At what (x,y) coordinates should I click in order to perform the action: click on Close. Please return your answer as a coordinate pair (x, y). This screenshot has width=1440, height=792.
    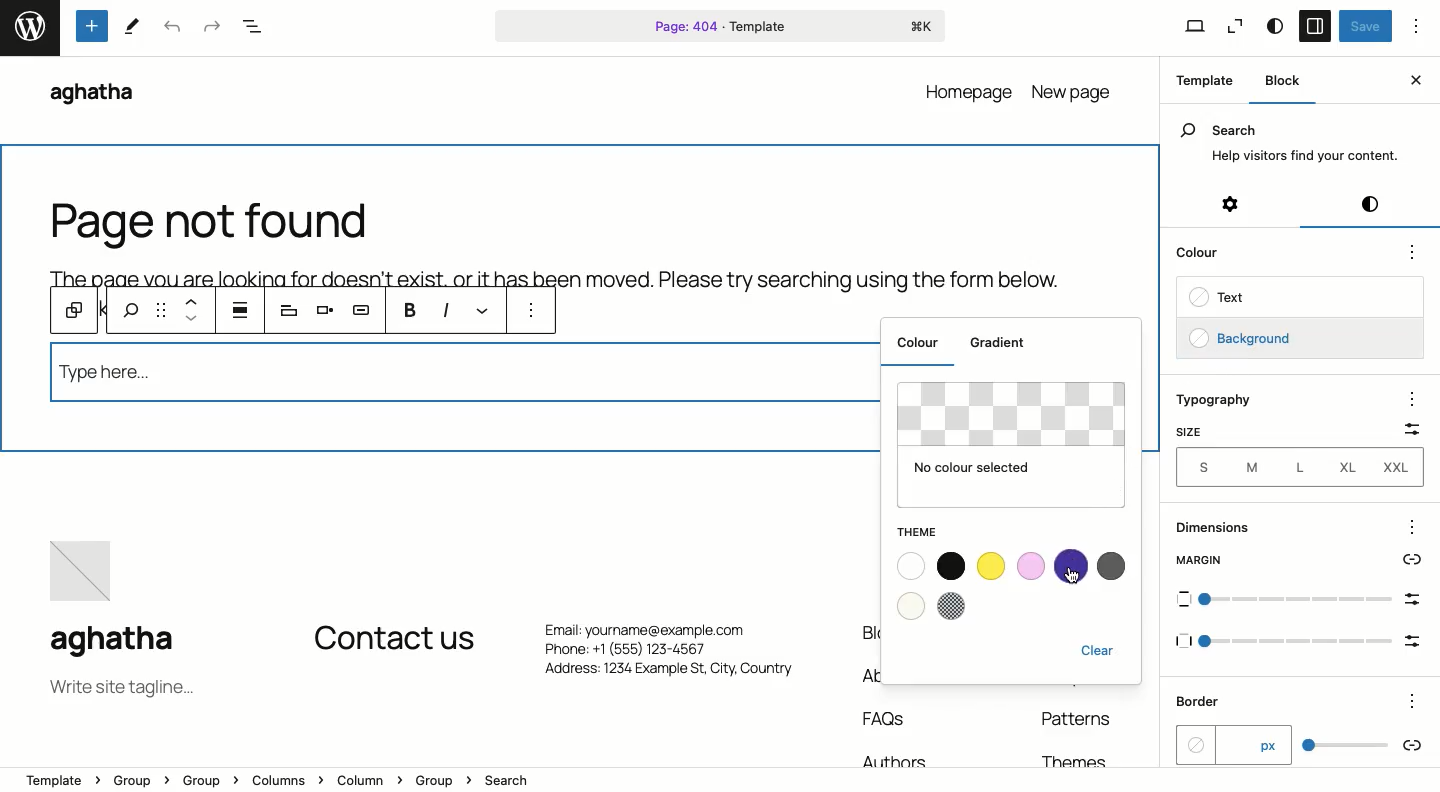
    Looking at the image, I should click on (1418, 81).